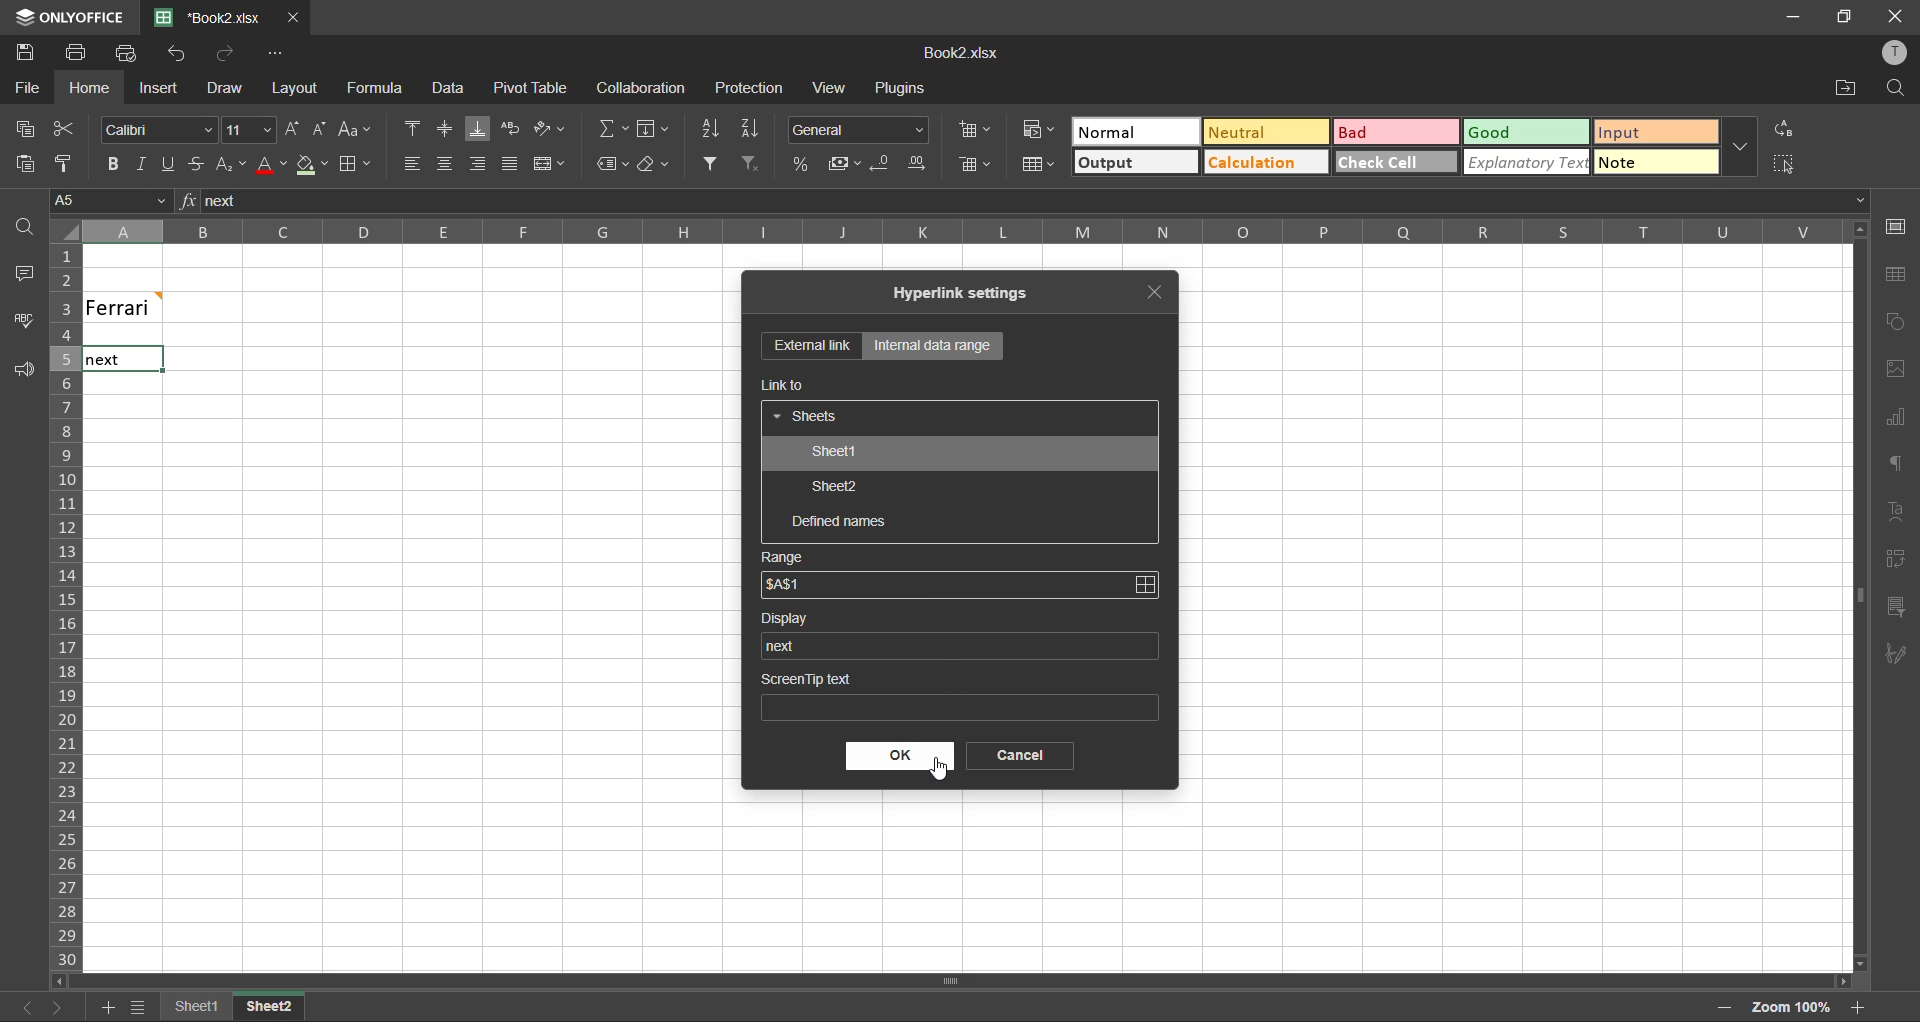  Describe the element at coordinates (950, 230) in the screenshot. I see `column names` at that location.